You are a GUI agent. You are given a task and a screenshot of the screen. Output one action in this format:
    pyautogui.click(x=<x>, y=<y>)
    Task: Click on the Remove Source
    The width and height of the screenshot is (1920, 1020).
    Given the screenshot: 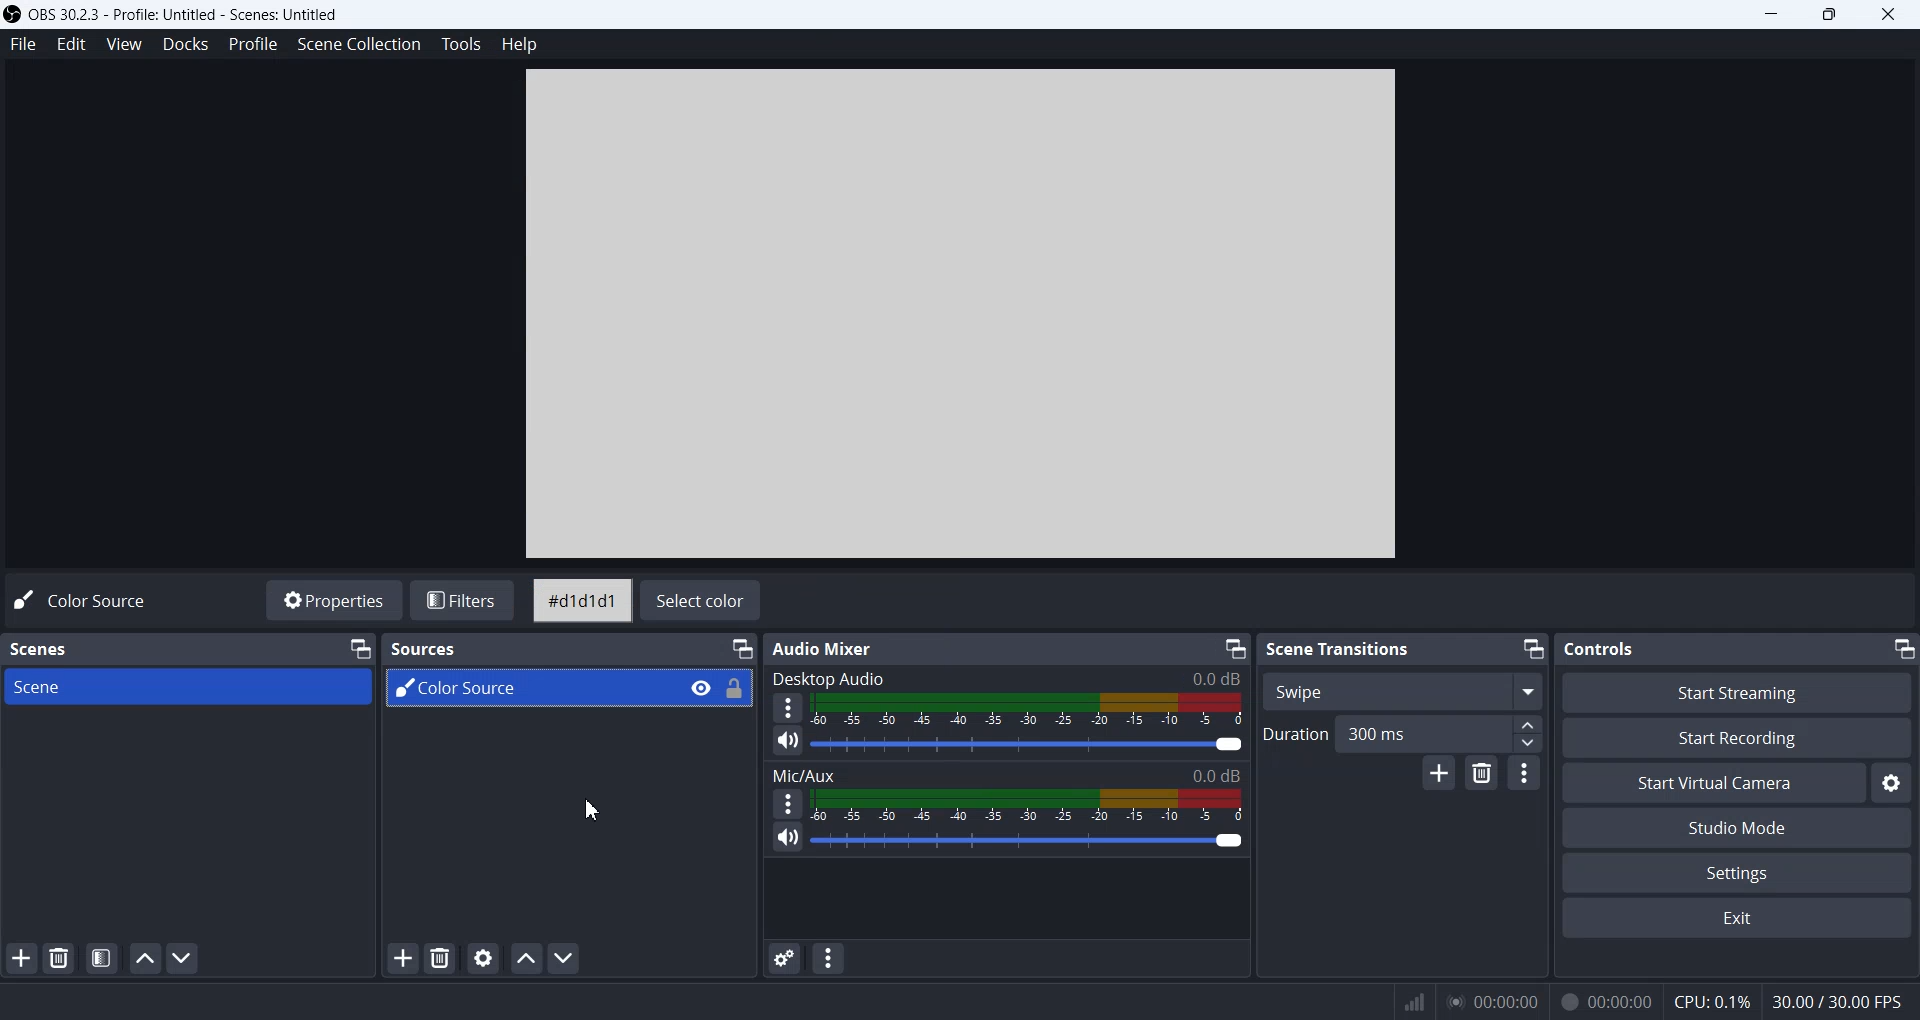 What is the action you would take?
    pyautogui.click(x=440, y=958)
    